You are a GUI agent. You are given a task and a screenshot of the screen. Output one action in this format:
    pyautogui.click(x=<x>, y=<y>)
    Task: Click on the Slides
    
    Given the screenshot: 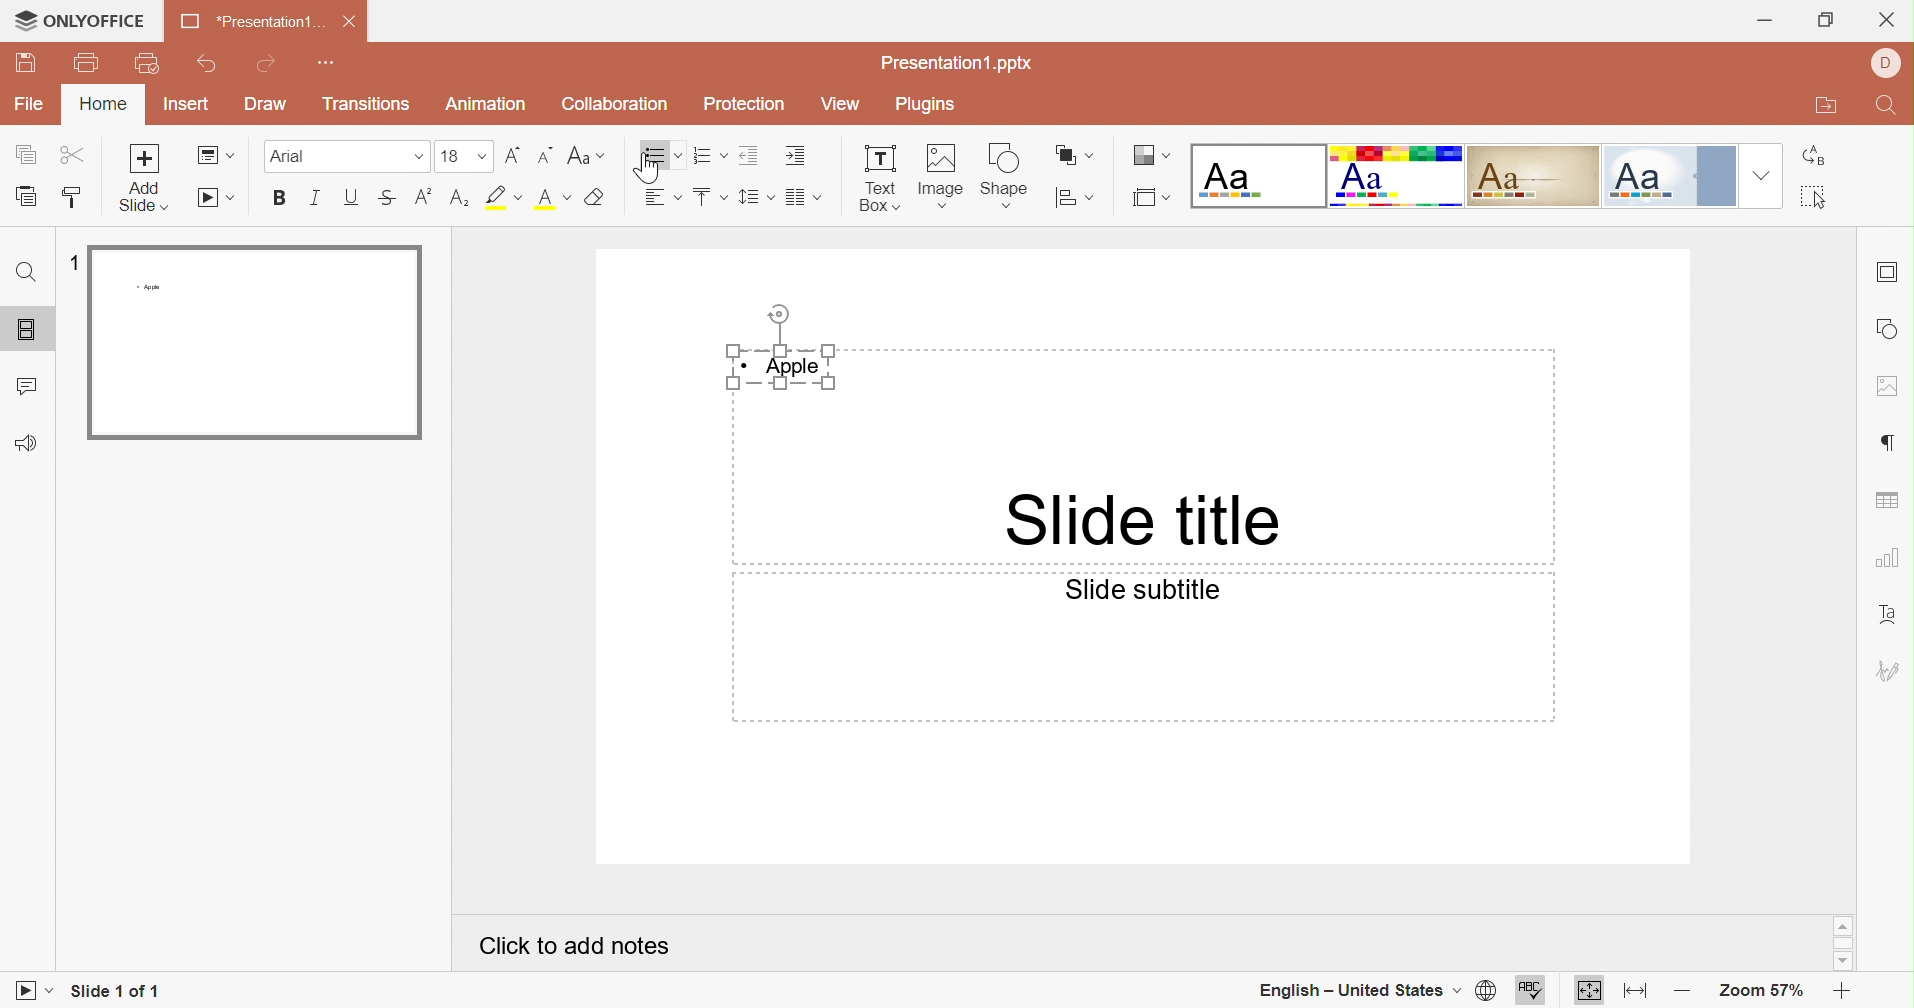 What is the action you would take?
    pyautogui.click(x=29, y=332)
    